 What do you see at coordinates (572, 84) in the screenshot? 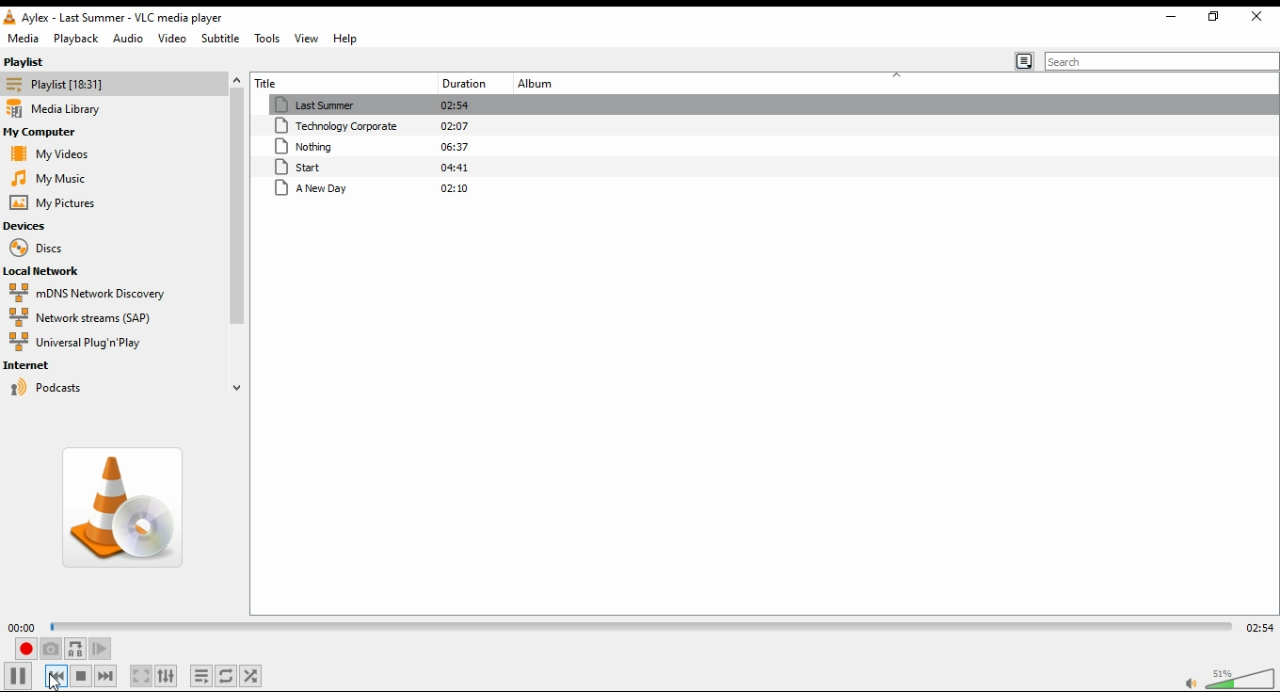
I see `album` at bounding box center [572, 84].